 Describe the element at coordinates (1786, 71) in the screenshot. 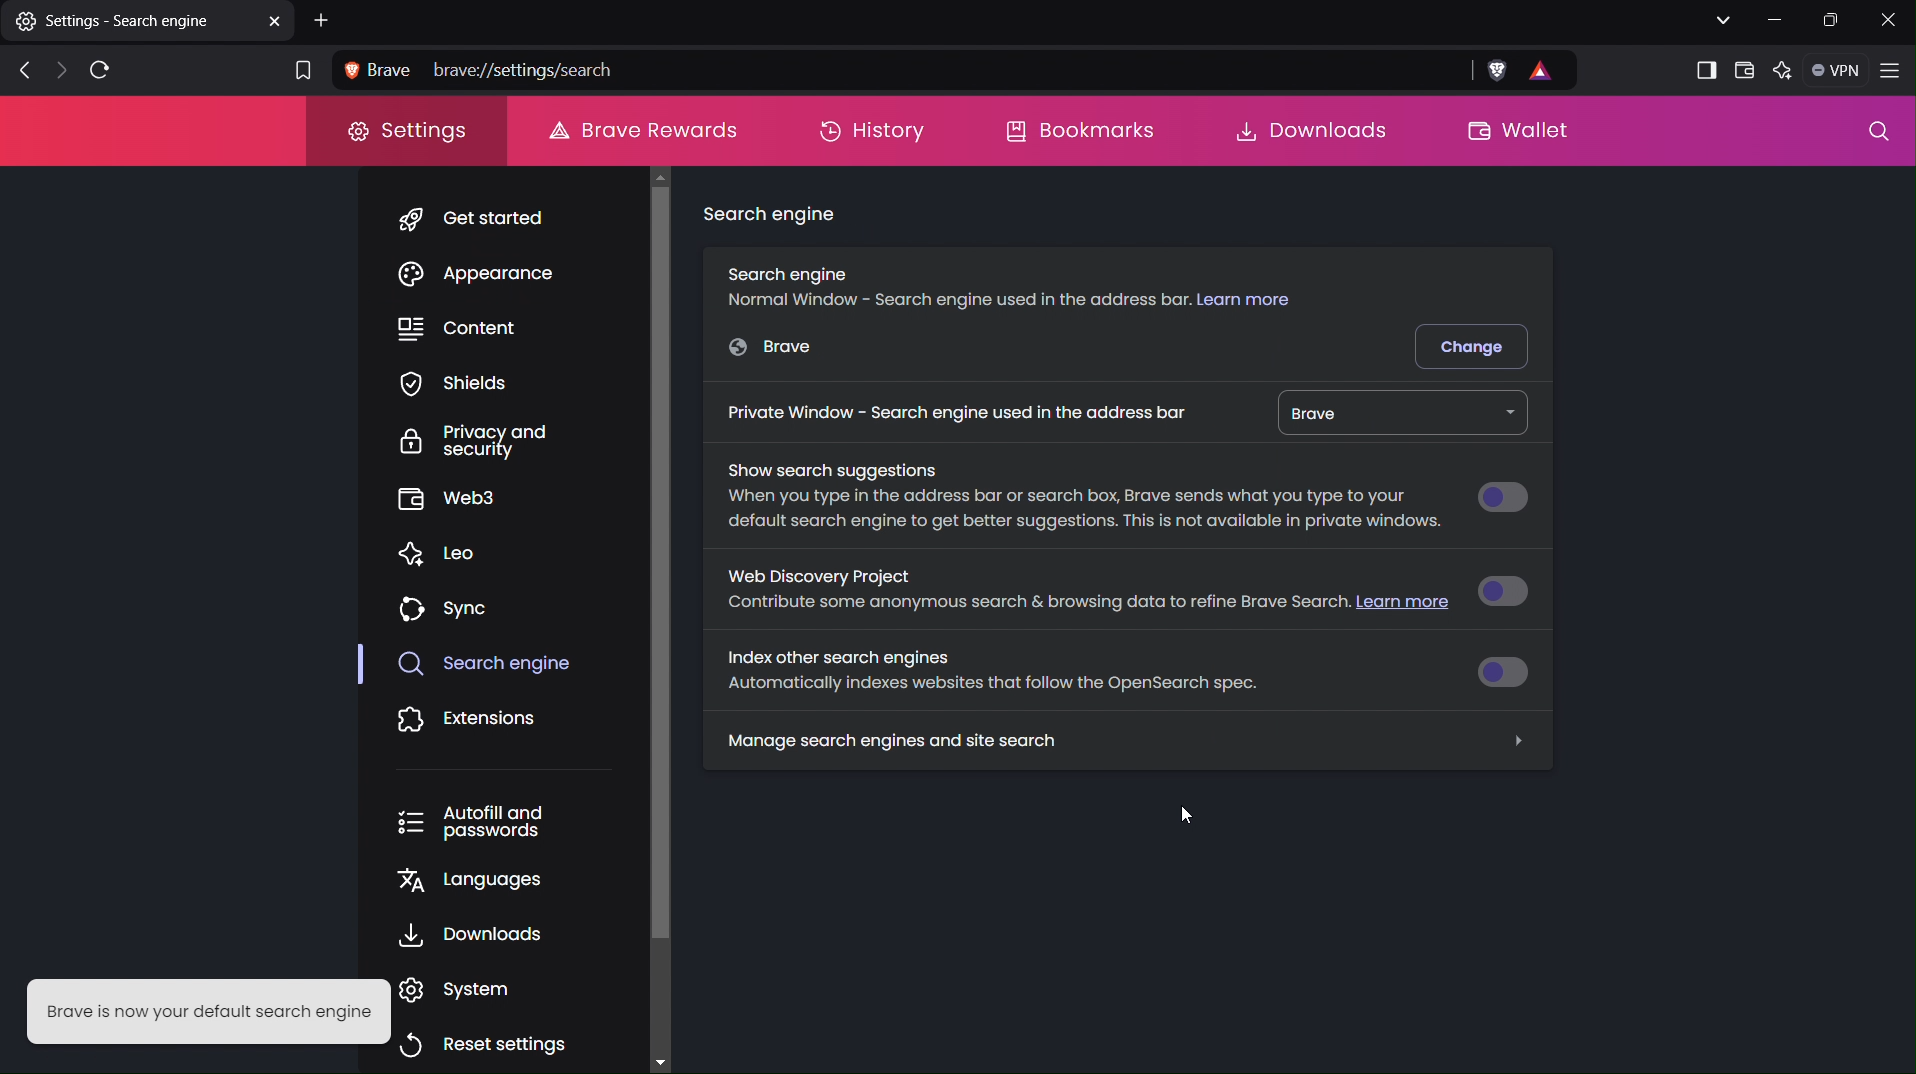

I see `Leo AI` at that location.